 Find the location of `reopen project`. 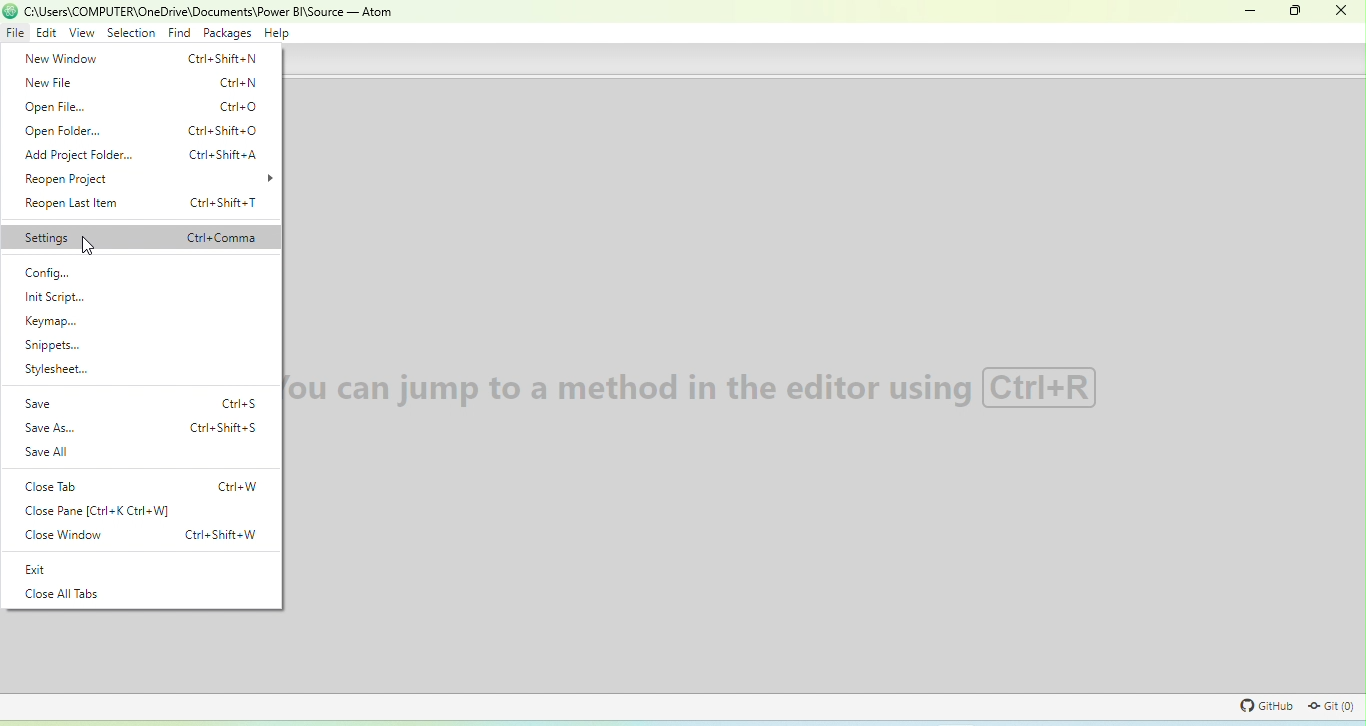

reopen project is located at coordinates (68, 178).